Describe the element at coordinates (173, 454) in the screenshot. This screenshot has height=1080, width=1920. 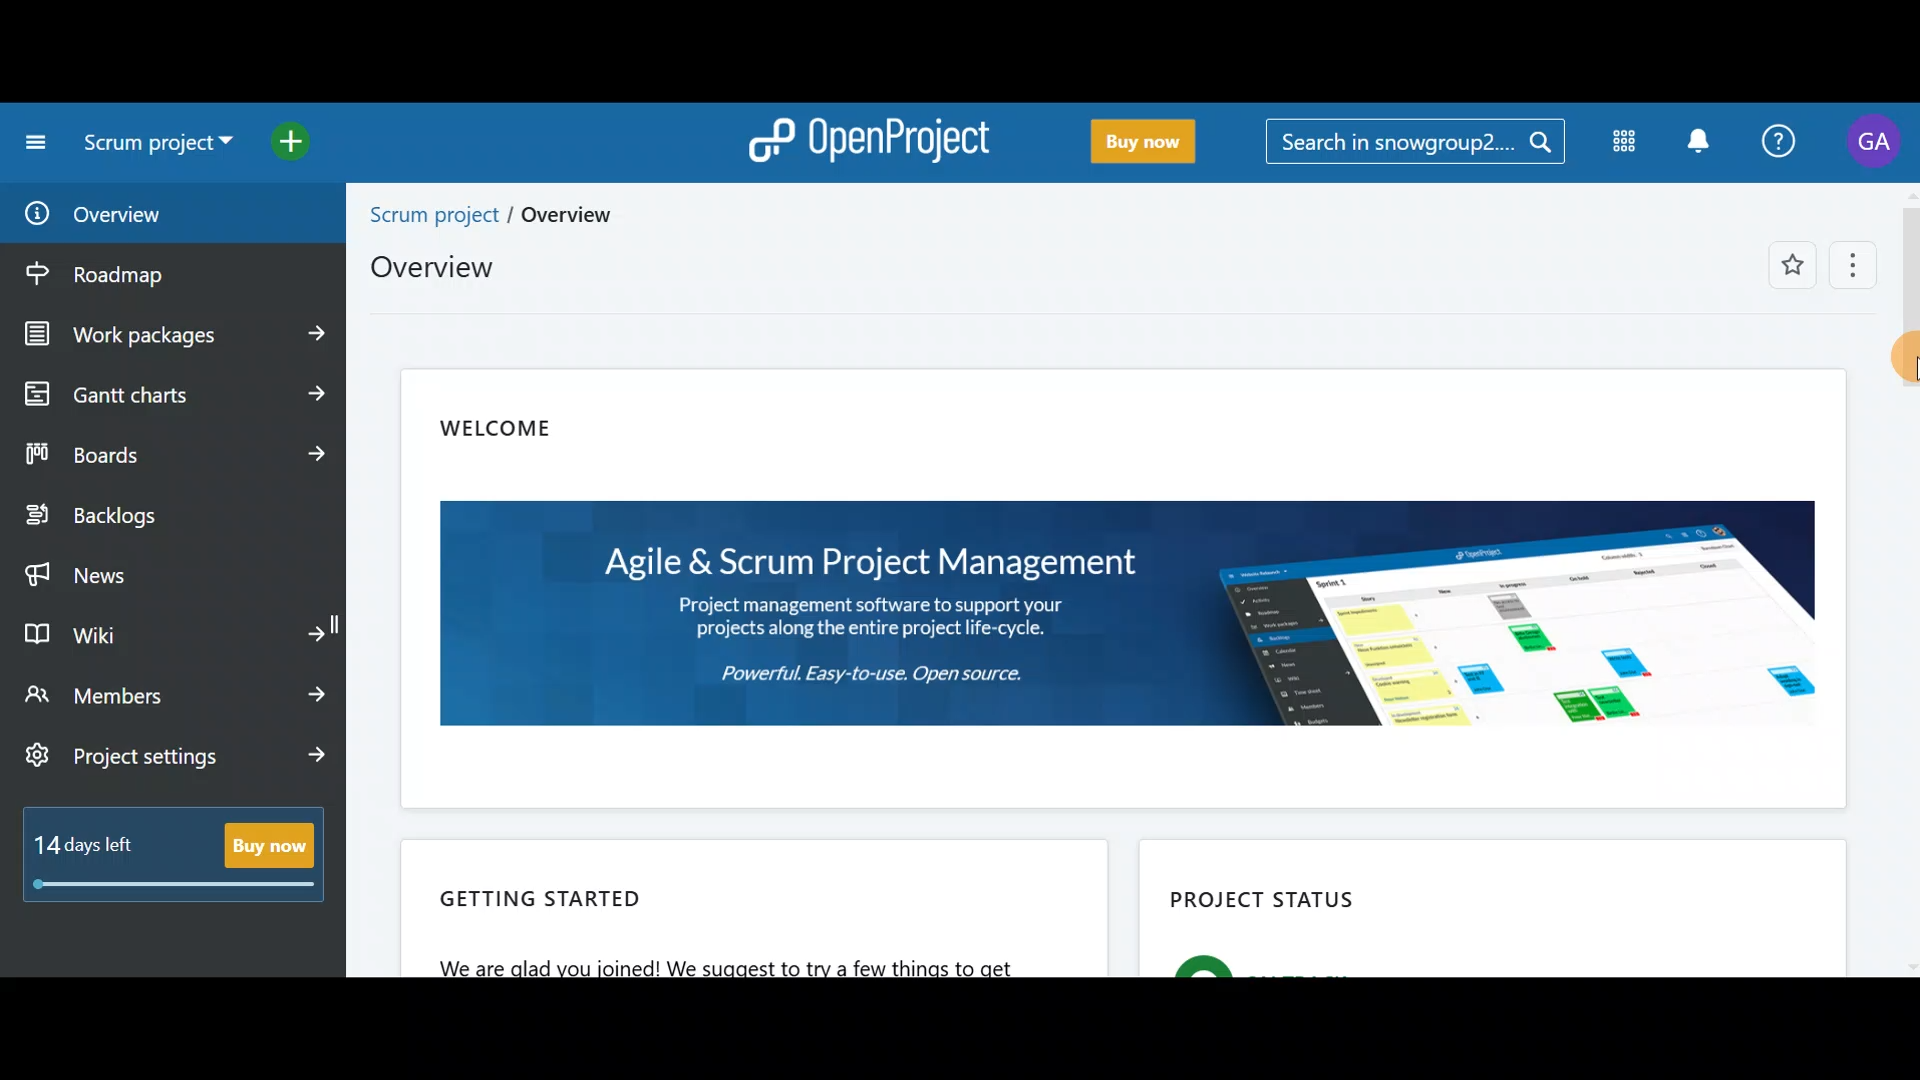
I see `Boards` at that location.